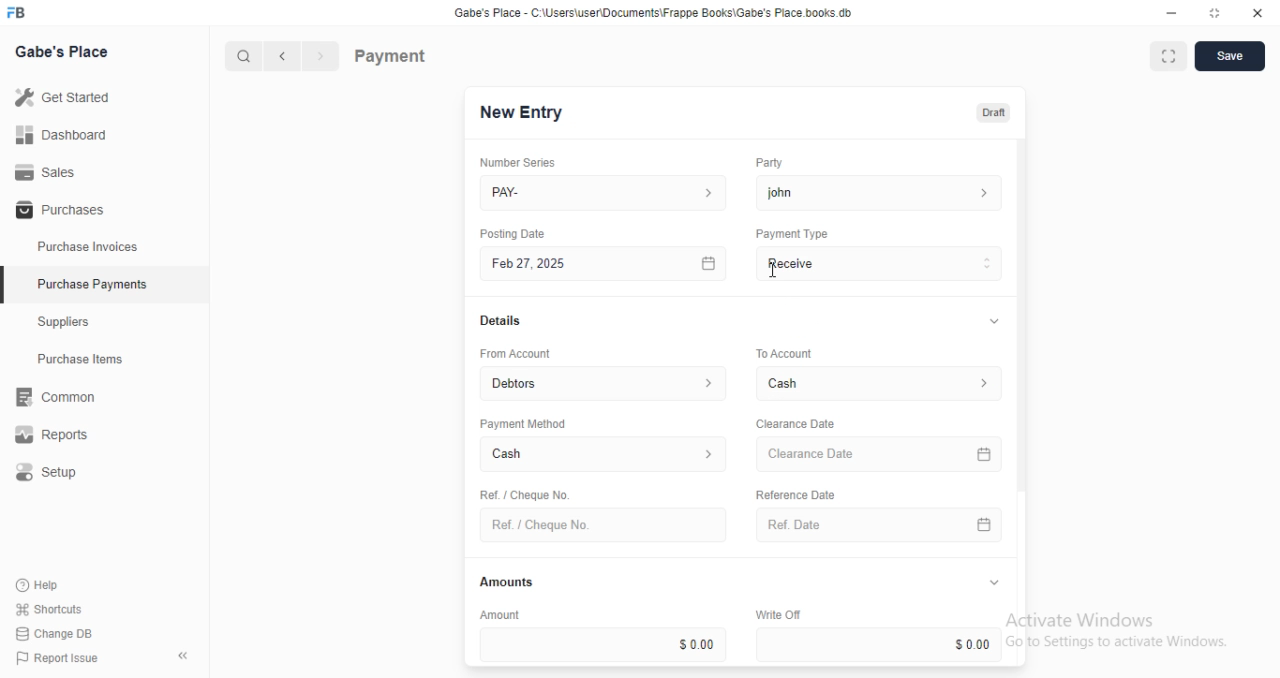 The width and height of the screenshot is (1280, 678). What do you see at coordinates (879, 525) in the screenshot?
I see `Ref. Date` at bounding box center [879, 525].